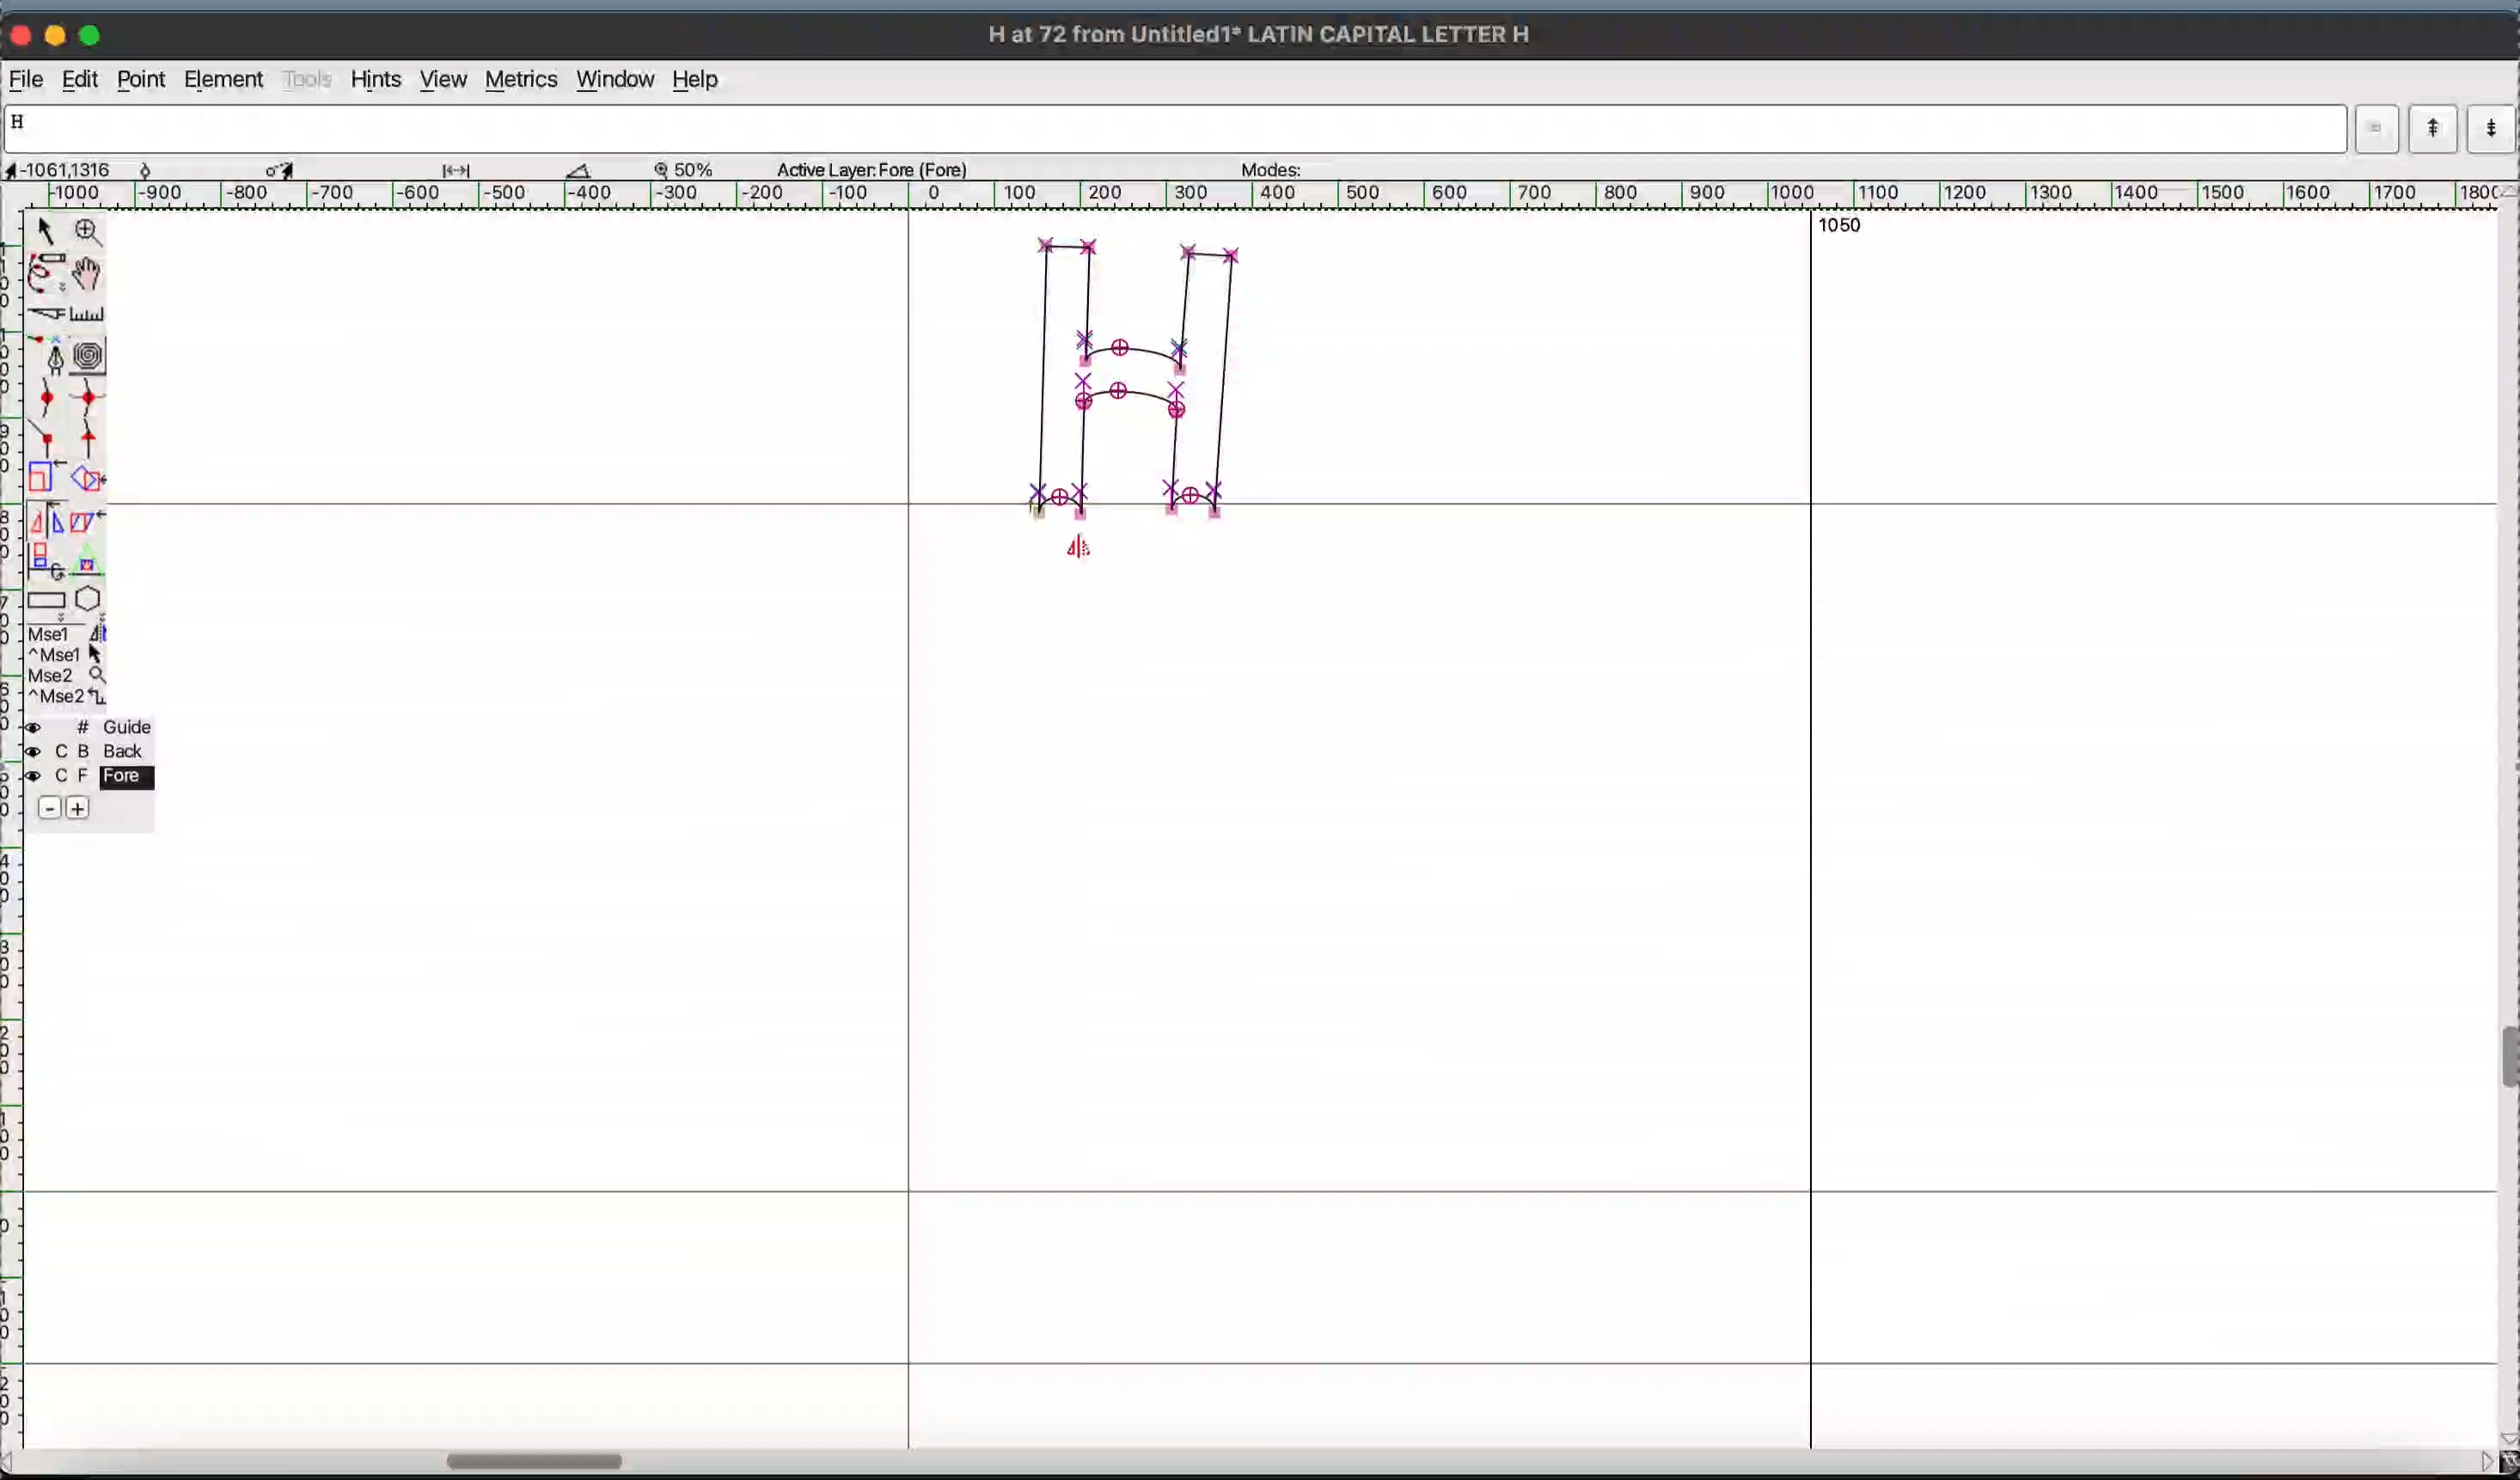  I want to click on zoom, so click(89, 230).